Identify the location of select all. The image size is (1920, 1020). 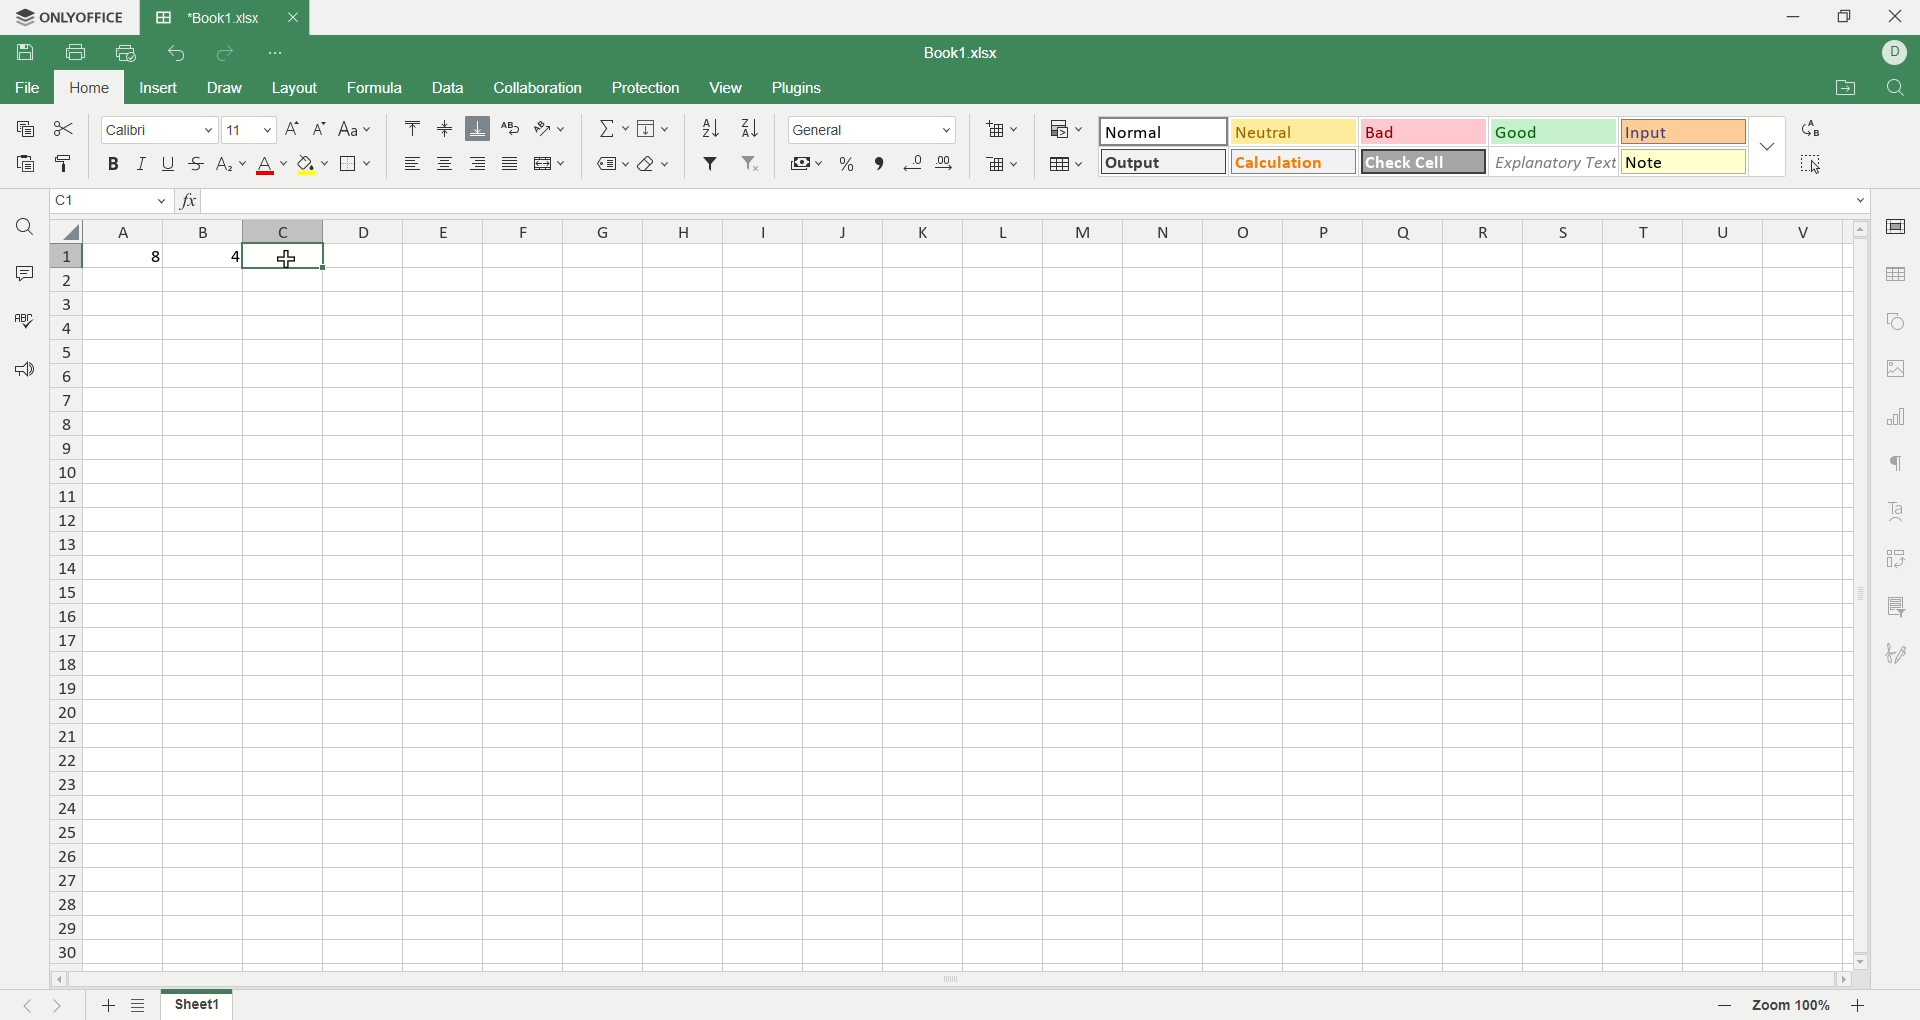
(65, 232).